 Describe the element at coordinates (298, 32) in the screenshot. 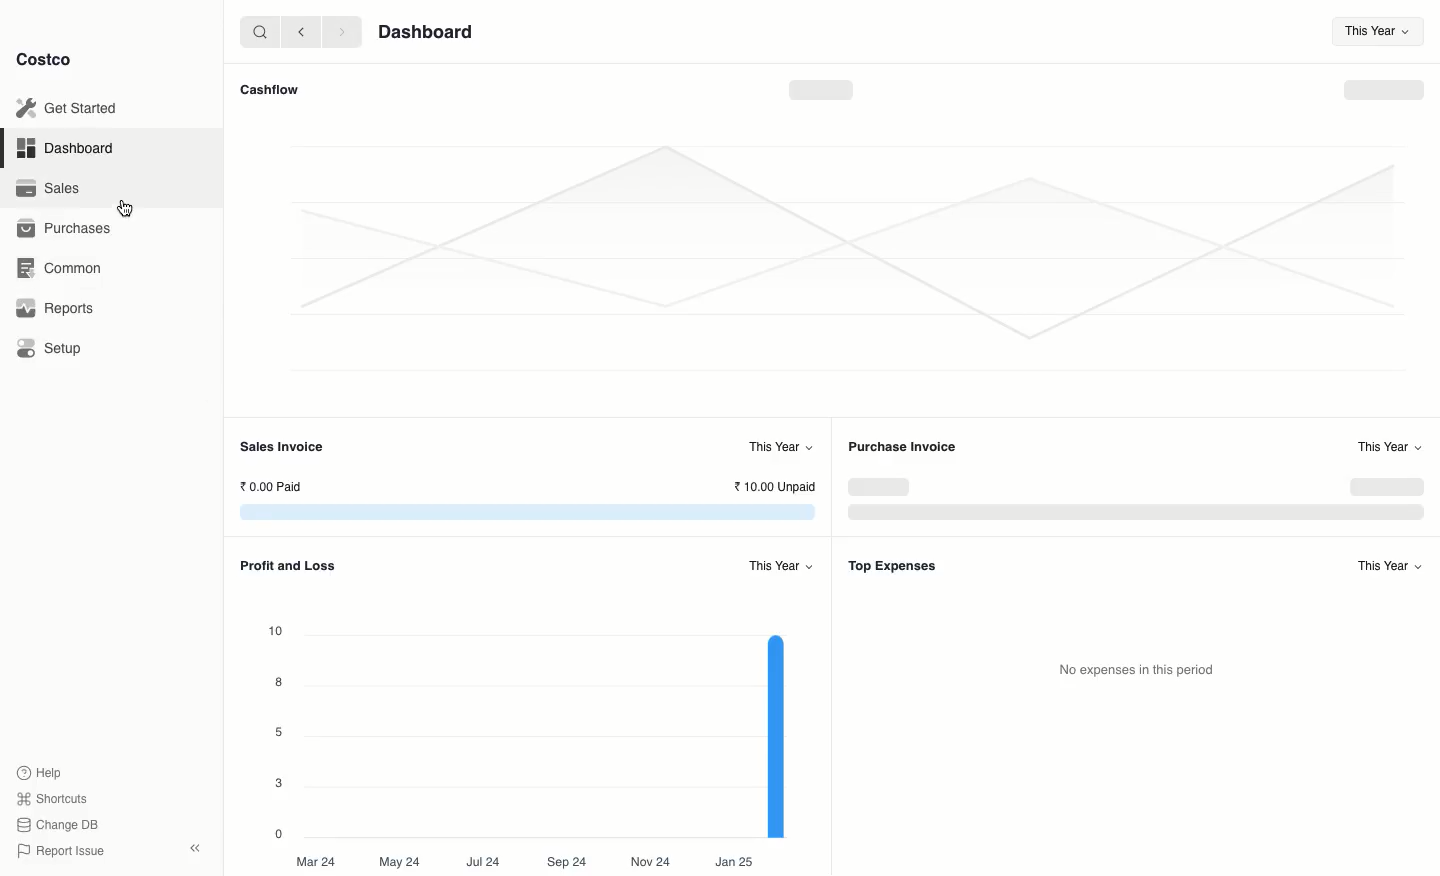

I see `Back` at that location.